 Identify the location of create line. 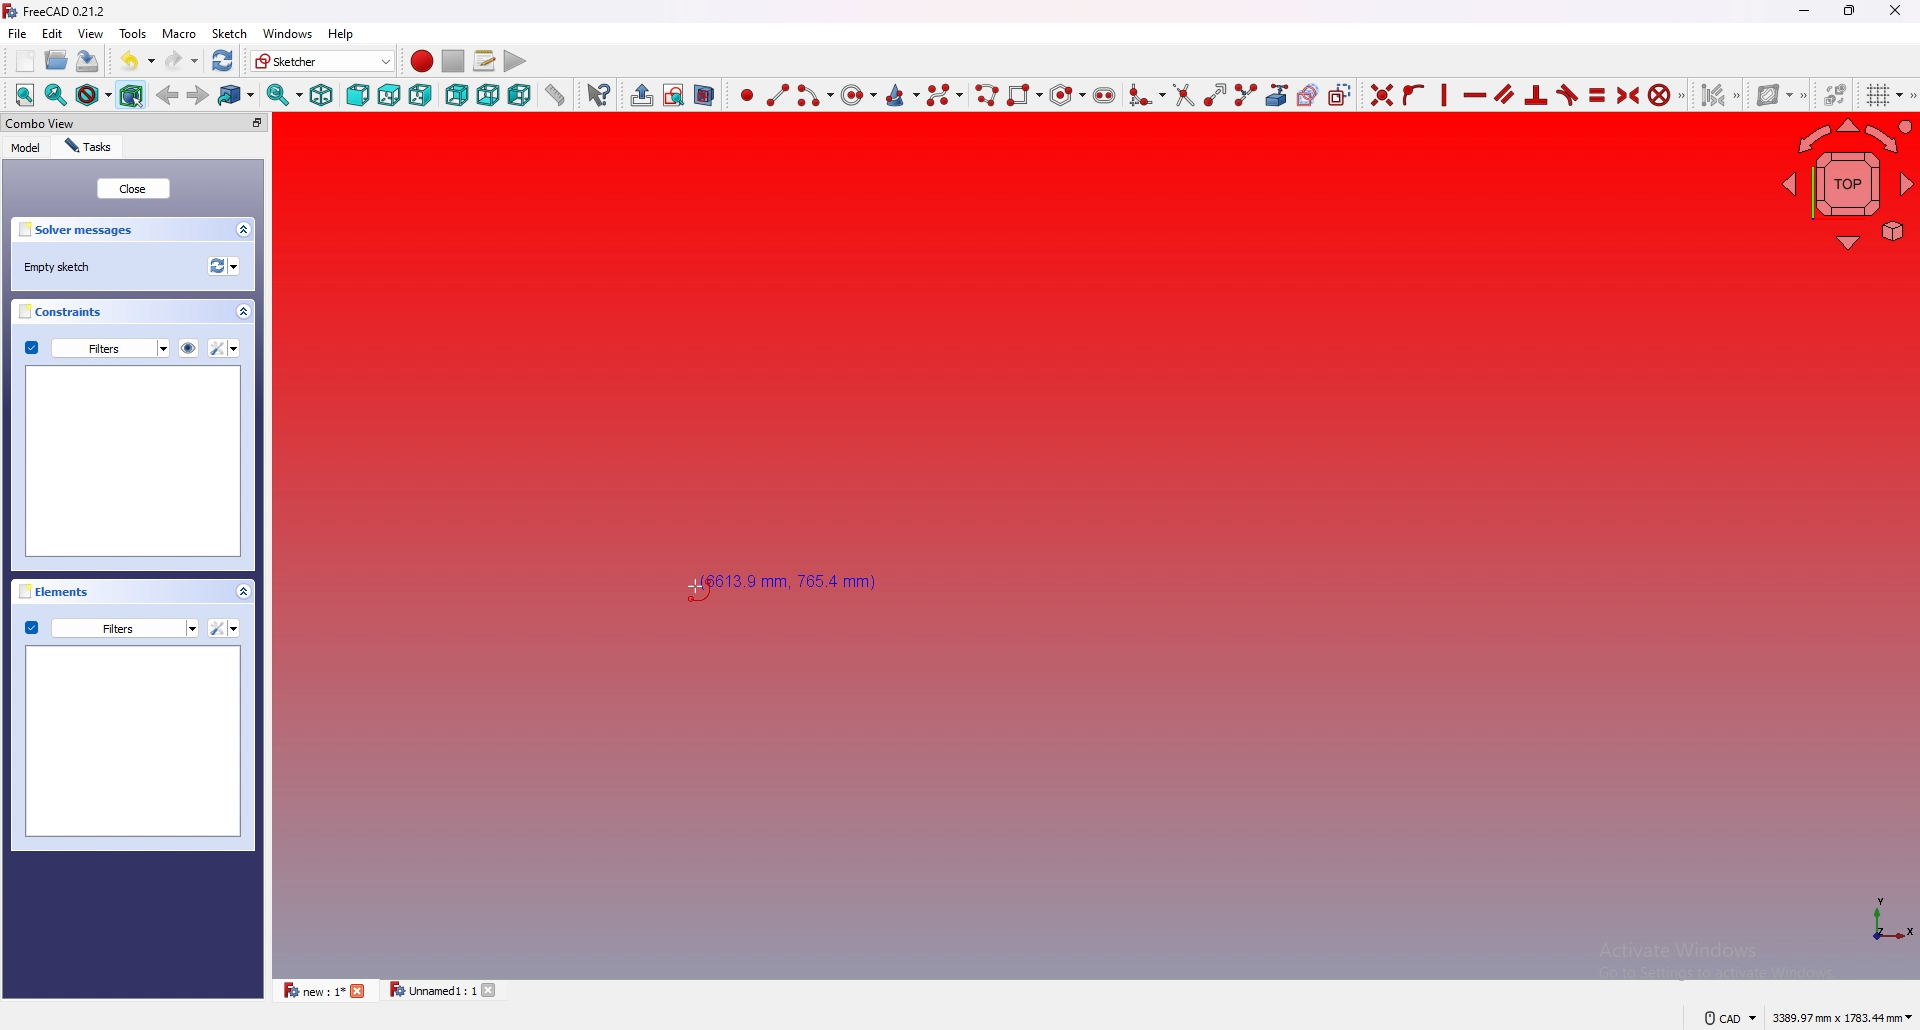
(778, 94).